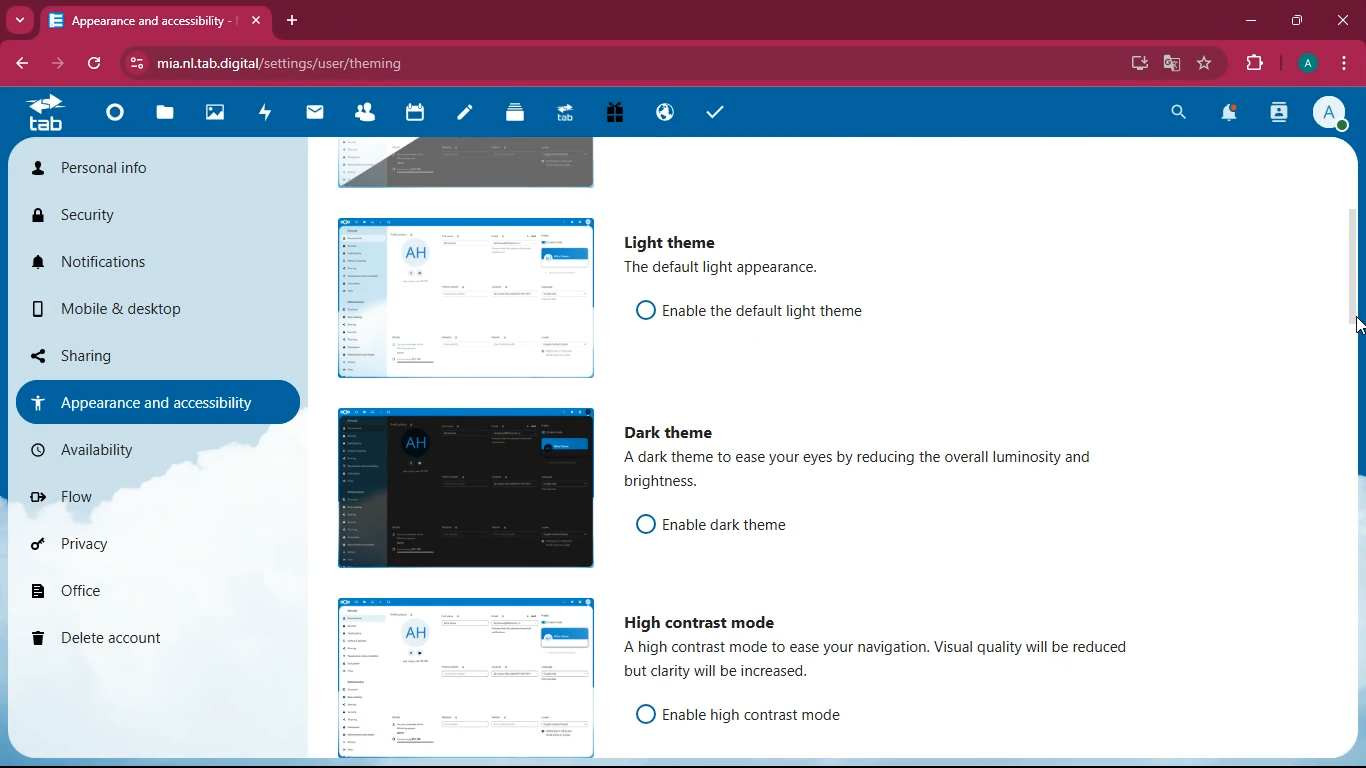 The image size is (1366, 768). Describe the element at coordinates (610, 114) in the screenshot. I see `gift` at that location.